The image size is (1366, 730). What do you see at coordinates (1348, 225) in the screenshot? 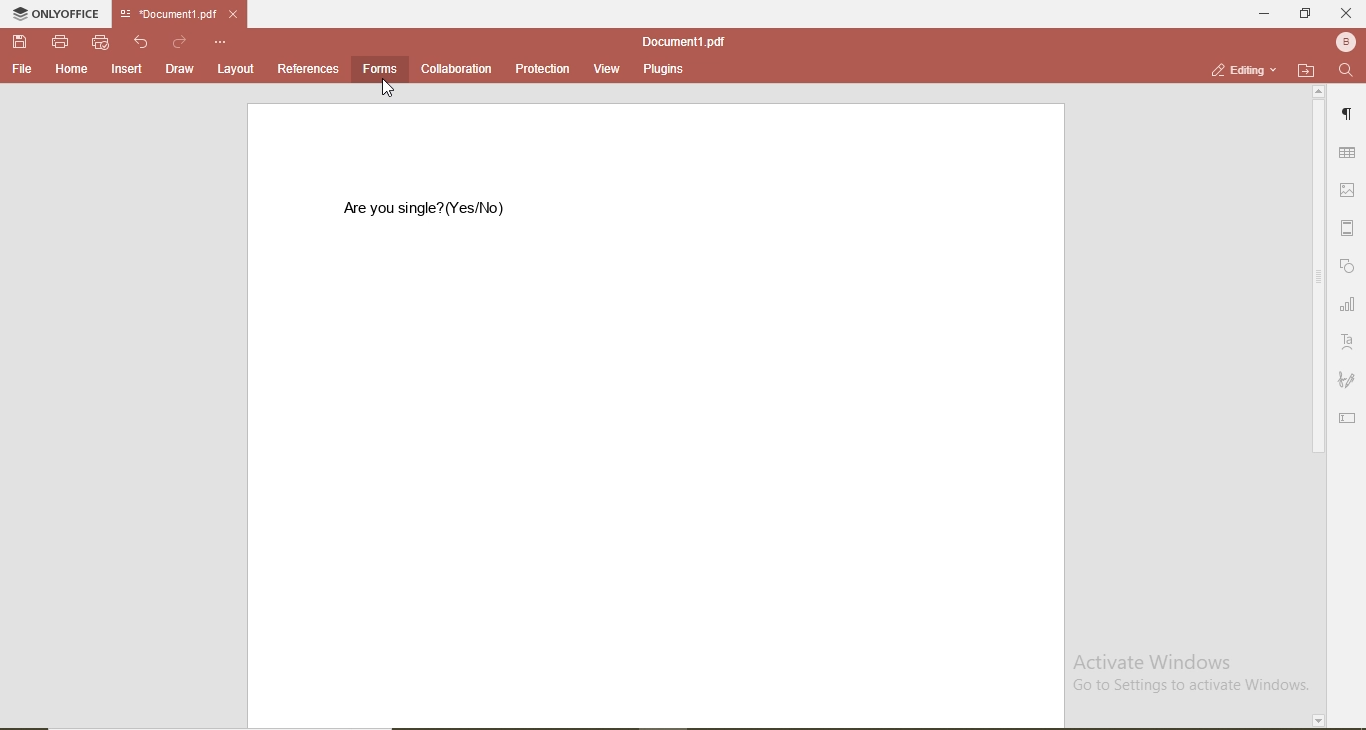
I see `margin` at bounding box center [1348, 225].